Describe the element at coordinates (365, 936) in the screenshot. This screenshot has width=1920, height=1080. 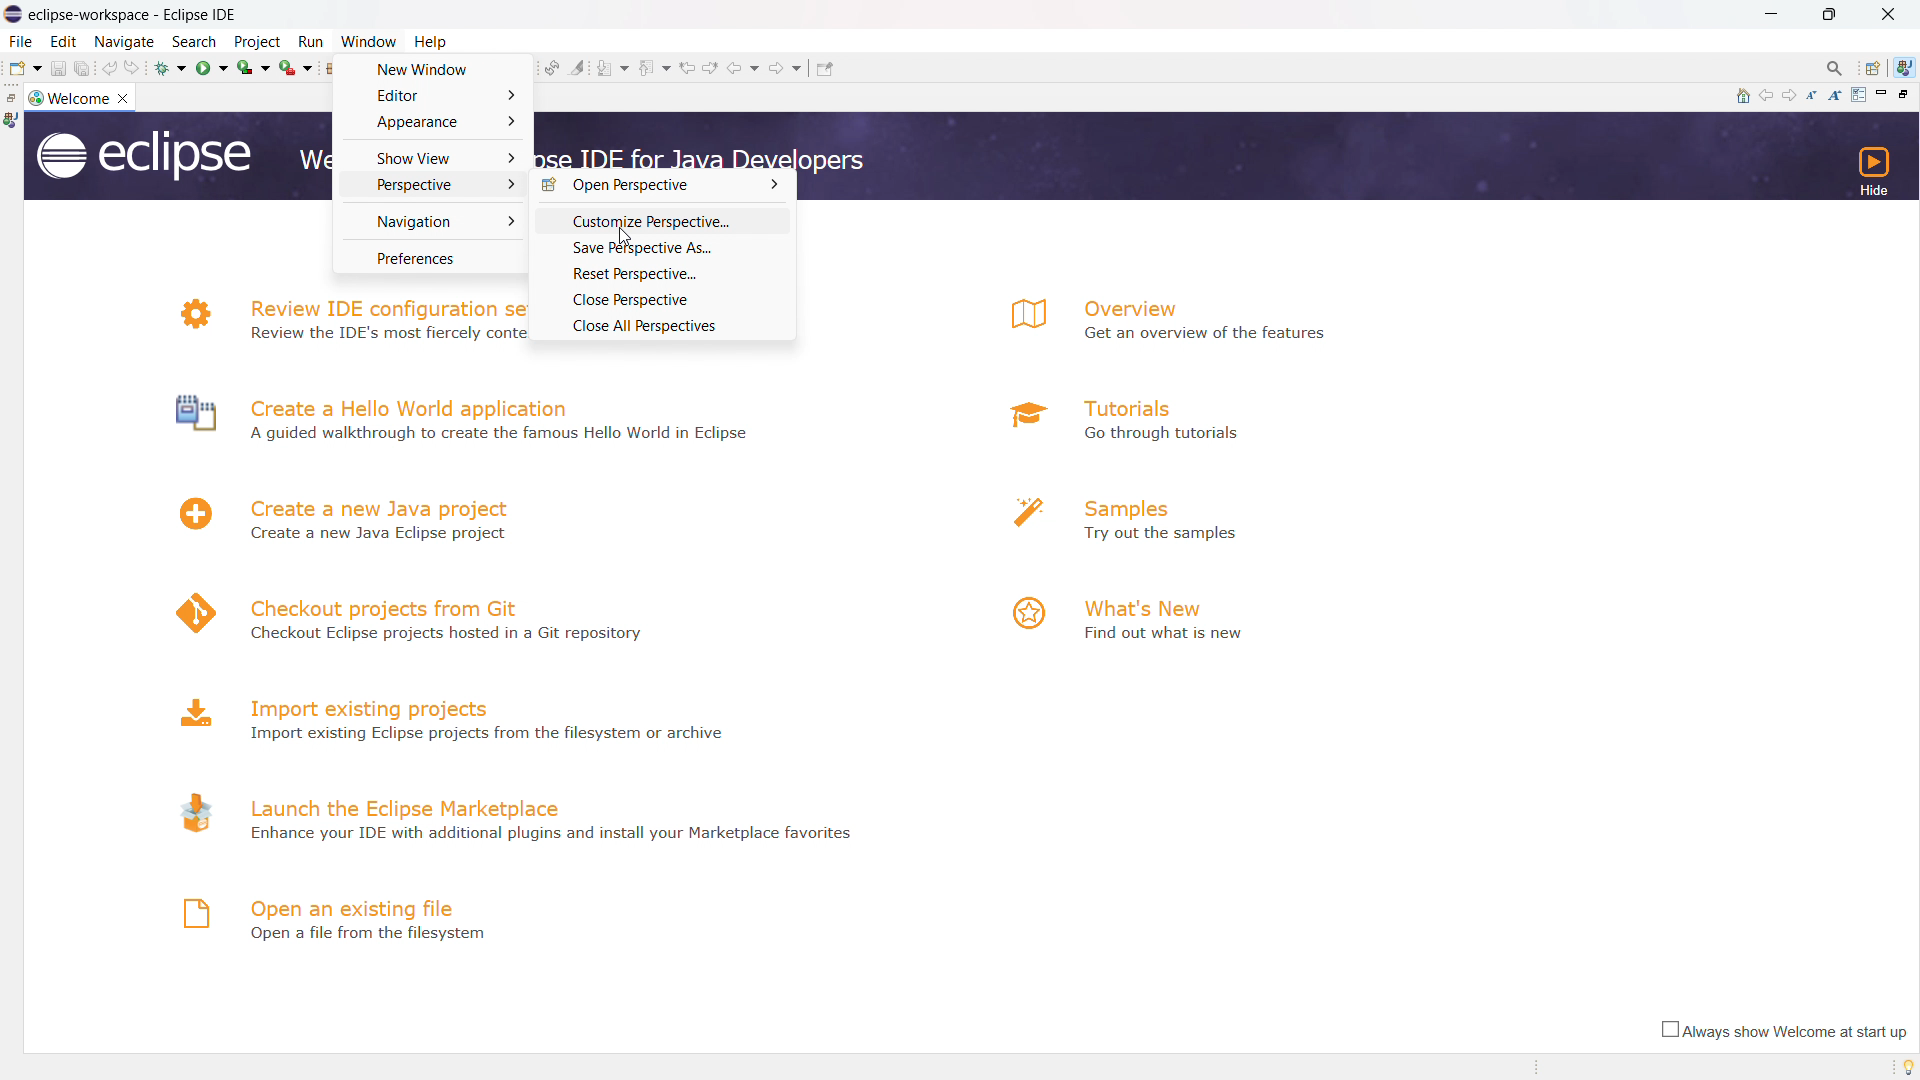
I see `Open a file from filesystem` at that location.